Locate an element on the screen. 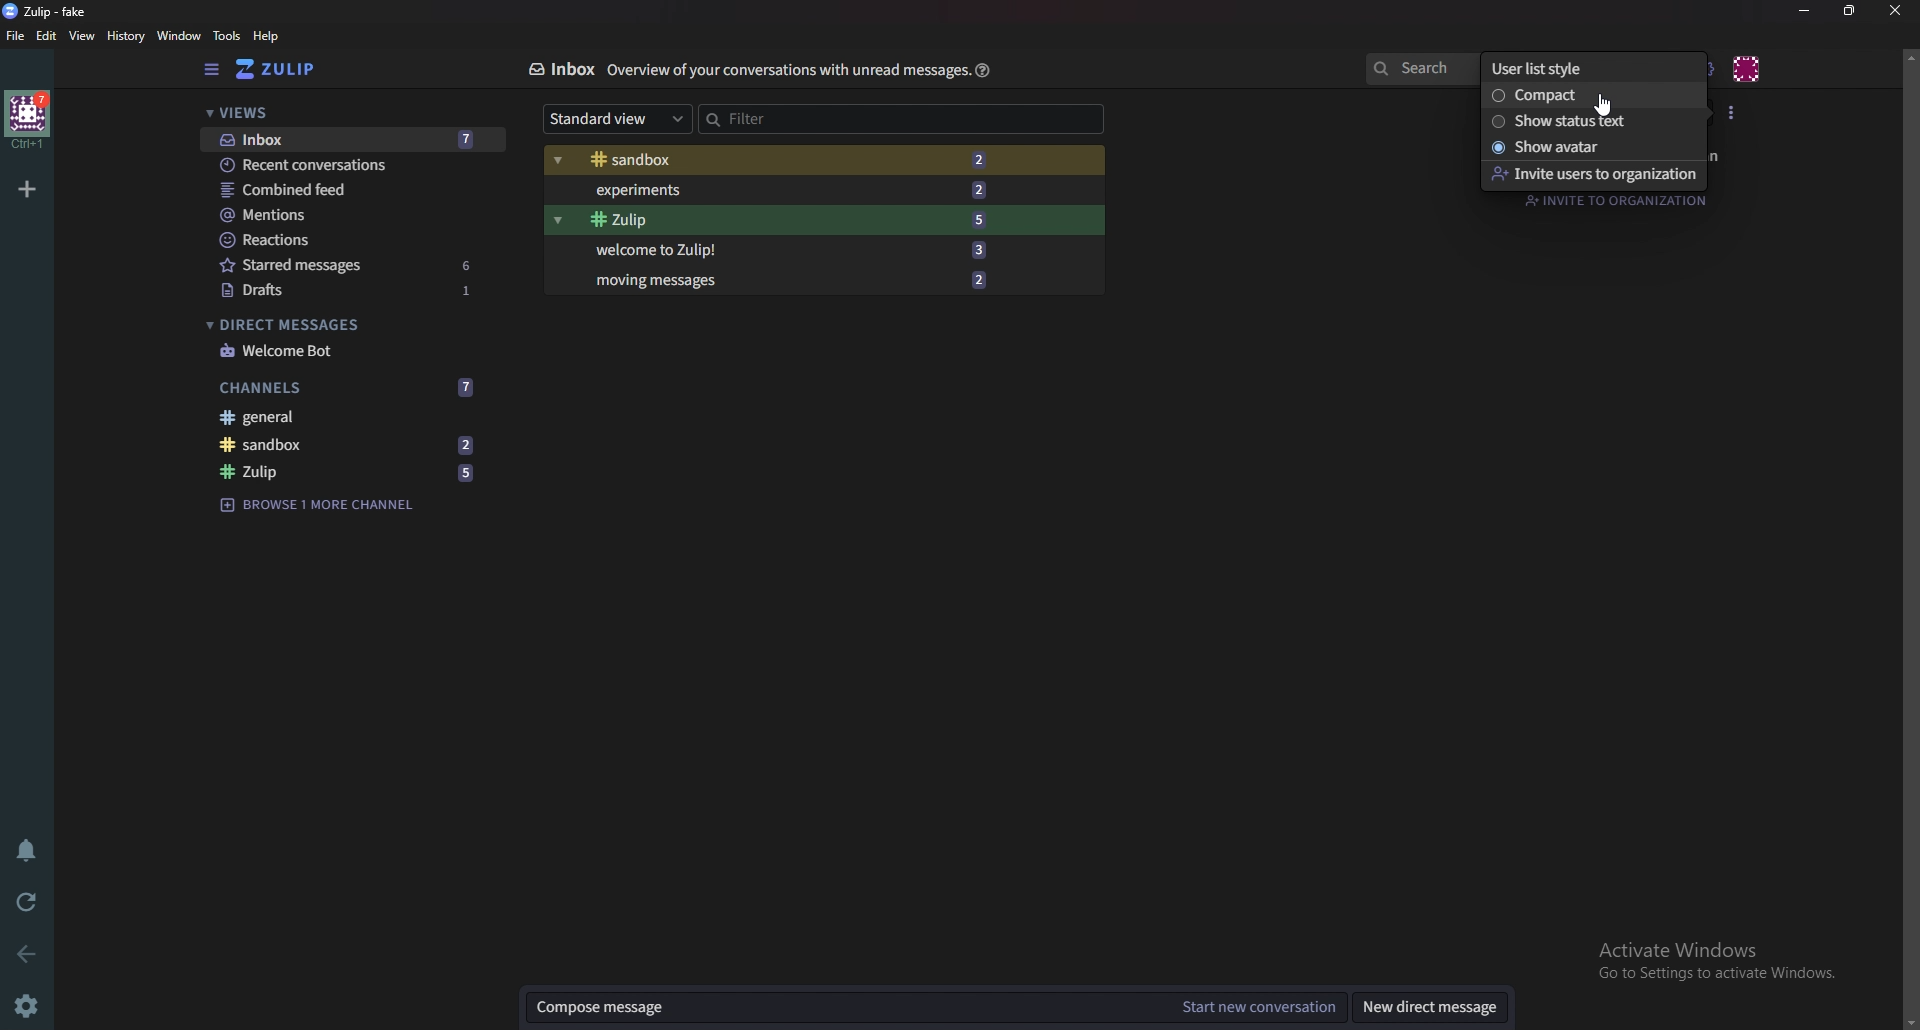 This screenshot has width=1920, height=1030. Zulip is located at coordinates (800, 219).